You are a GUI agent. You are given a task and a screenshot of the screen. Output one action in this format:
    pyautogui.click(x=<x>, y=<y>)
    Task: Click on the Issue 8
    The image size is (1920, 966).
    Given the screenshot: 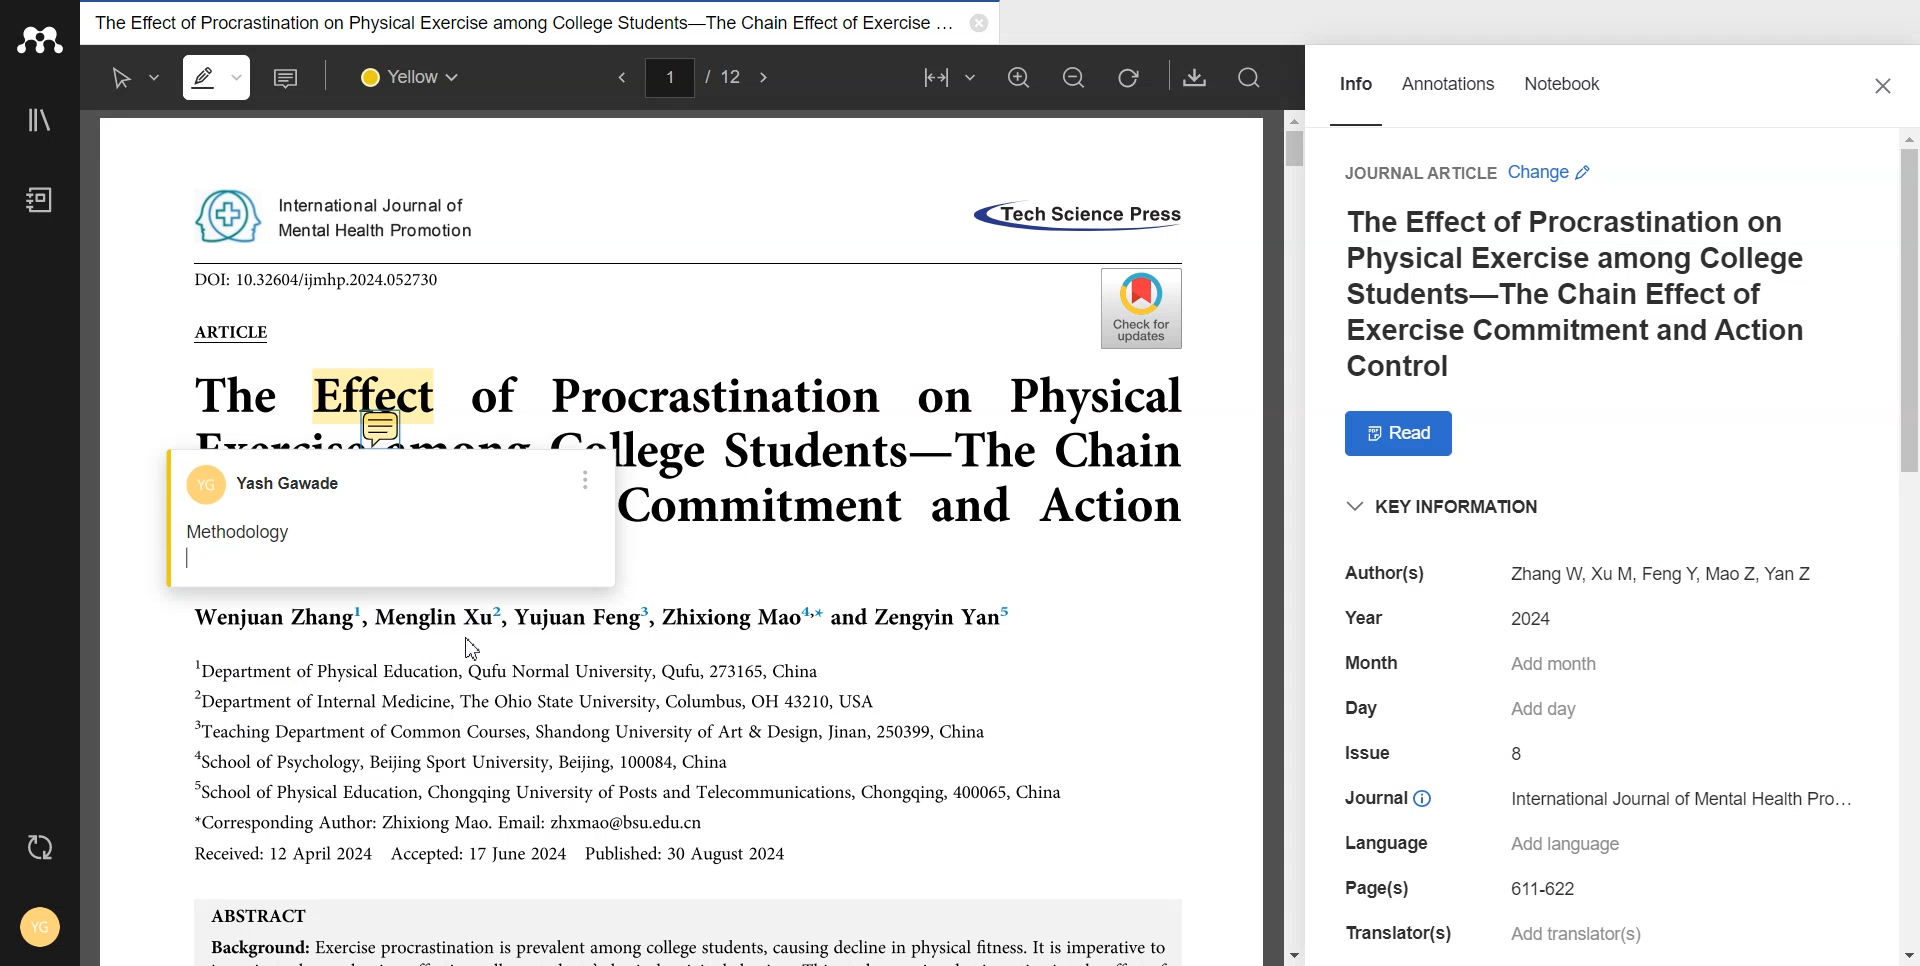 What is the action you would take?
    pyautogui.click(x=1439, y=753)
    